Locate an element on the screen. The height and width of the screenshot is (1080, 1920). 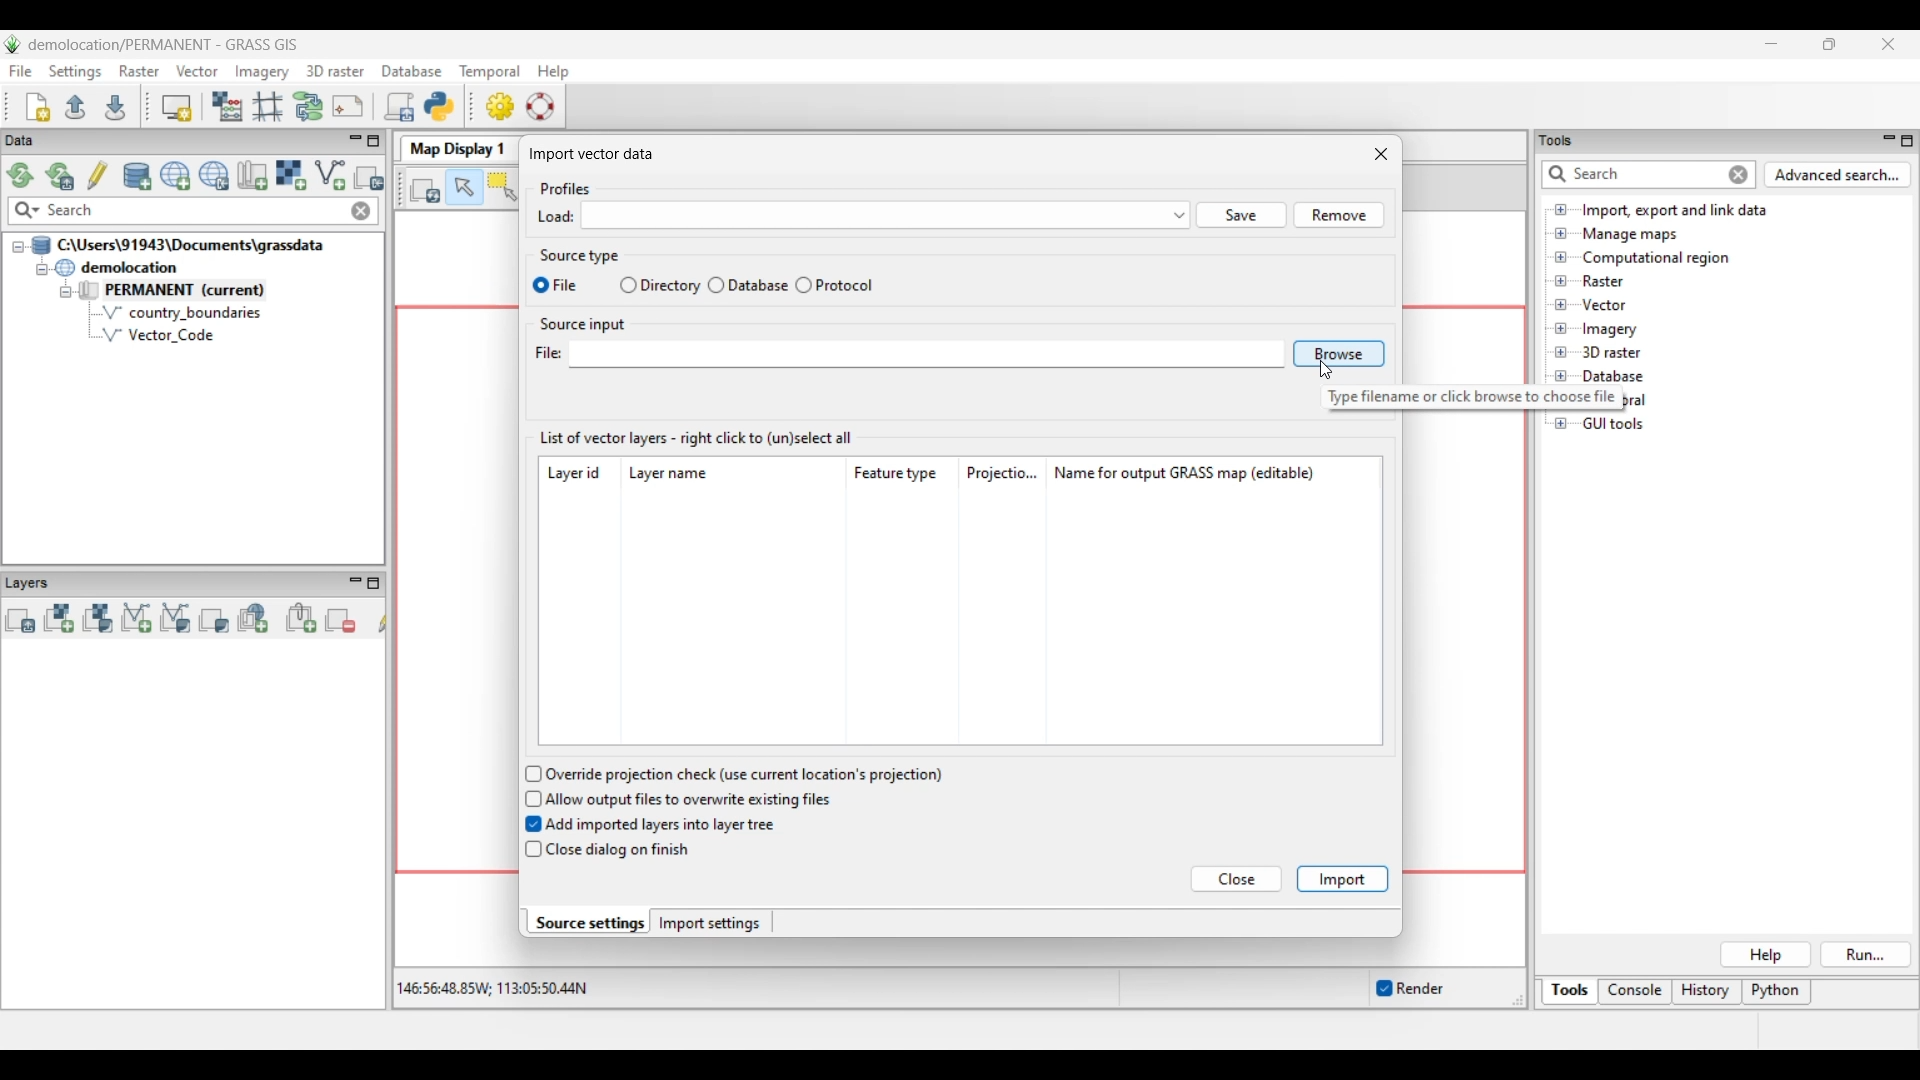
Save current workspace to file is located at coordinates (115, 106).